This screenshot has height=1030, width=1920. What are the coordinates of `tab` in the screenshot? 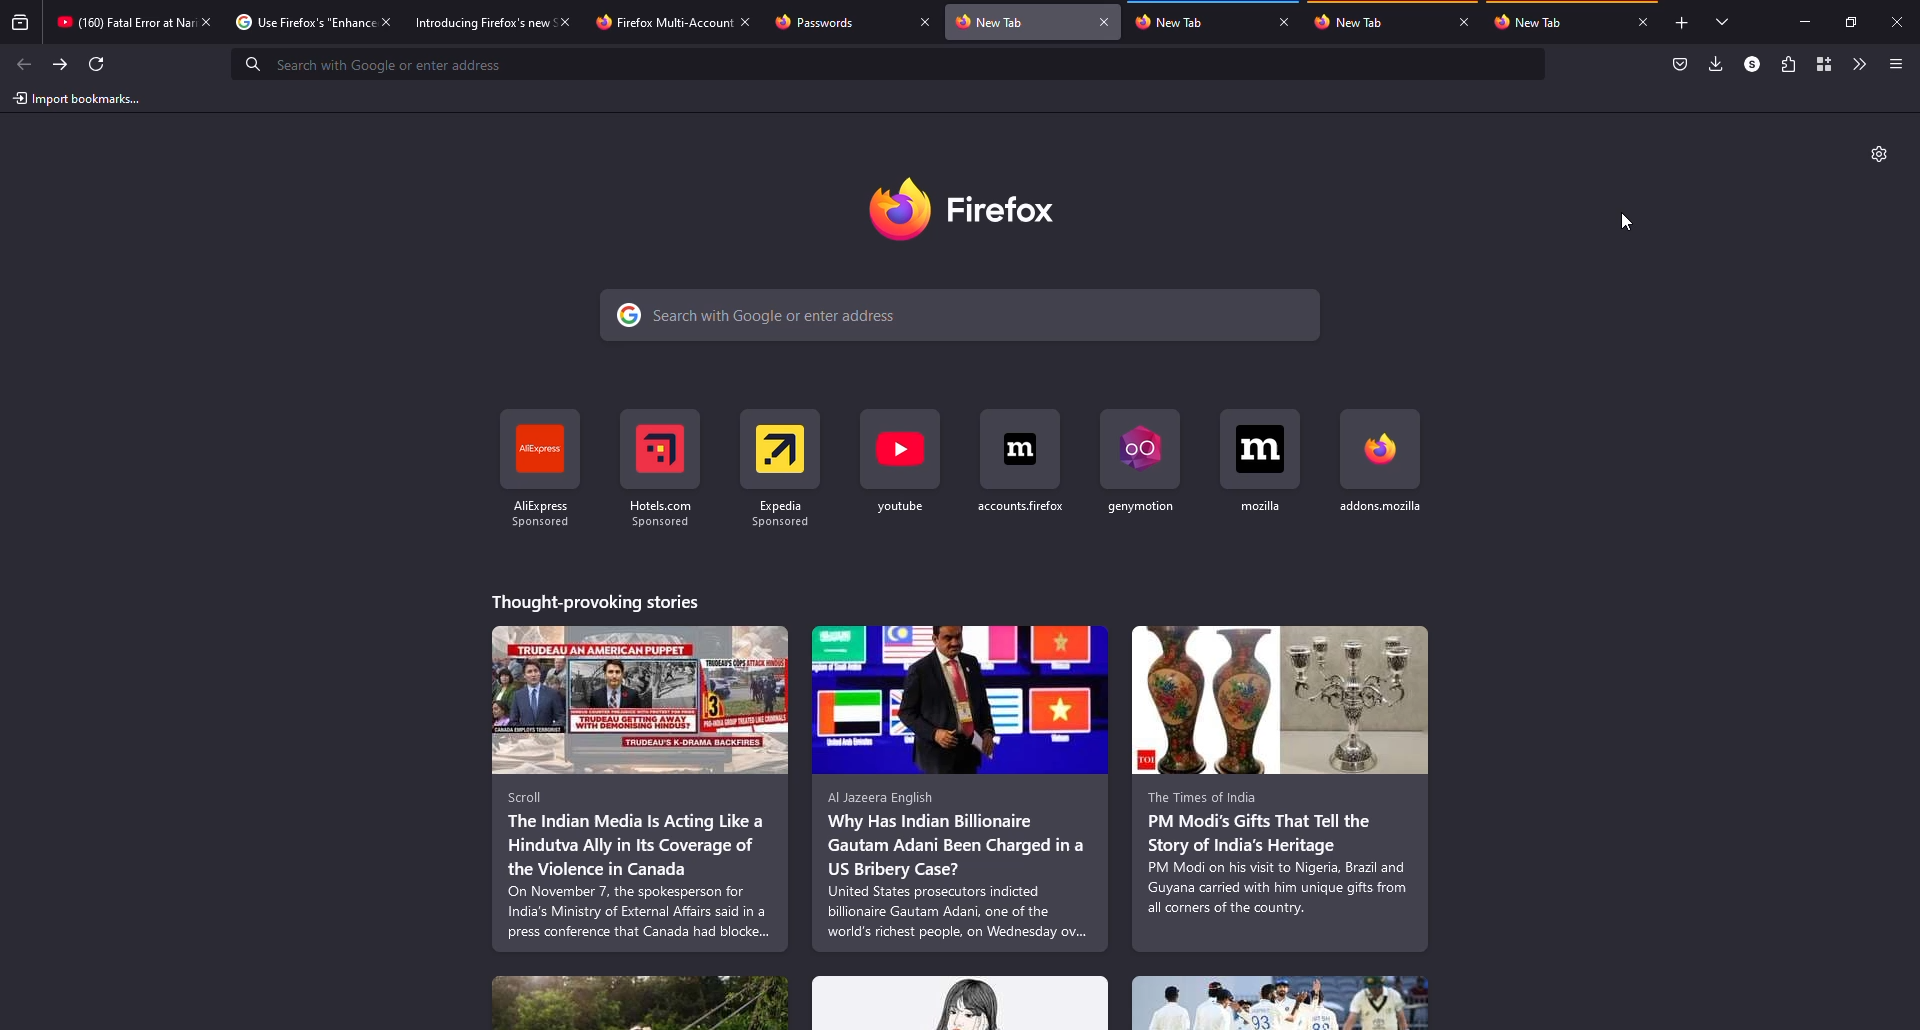 It's located at (1552, 24).